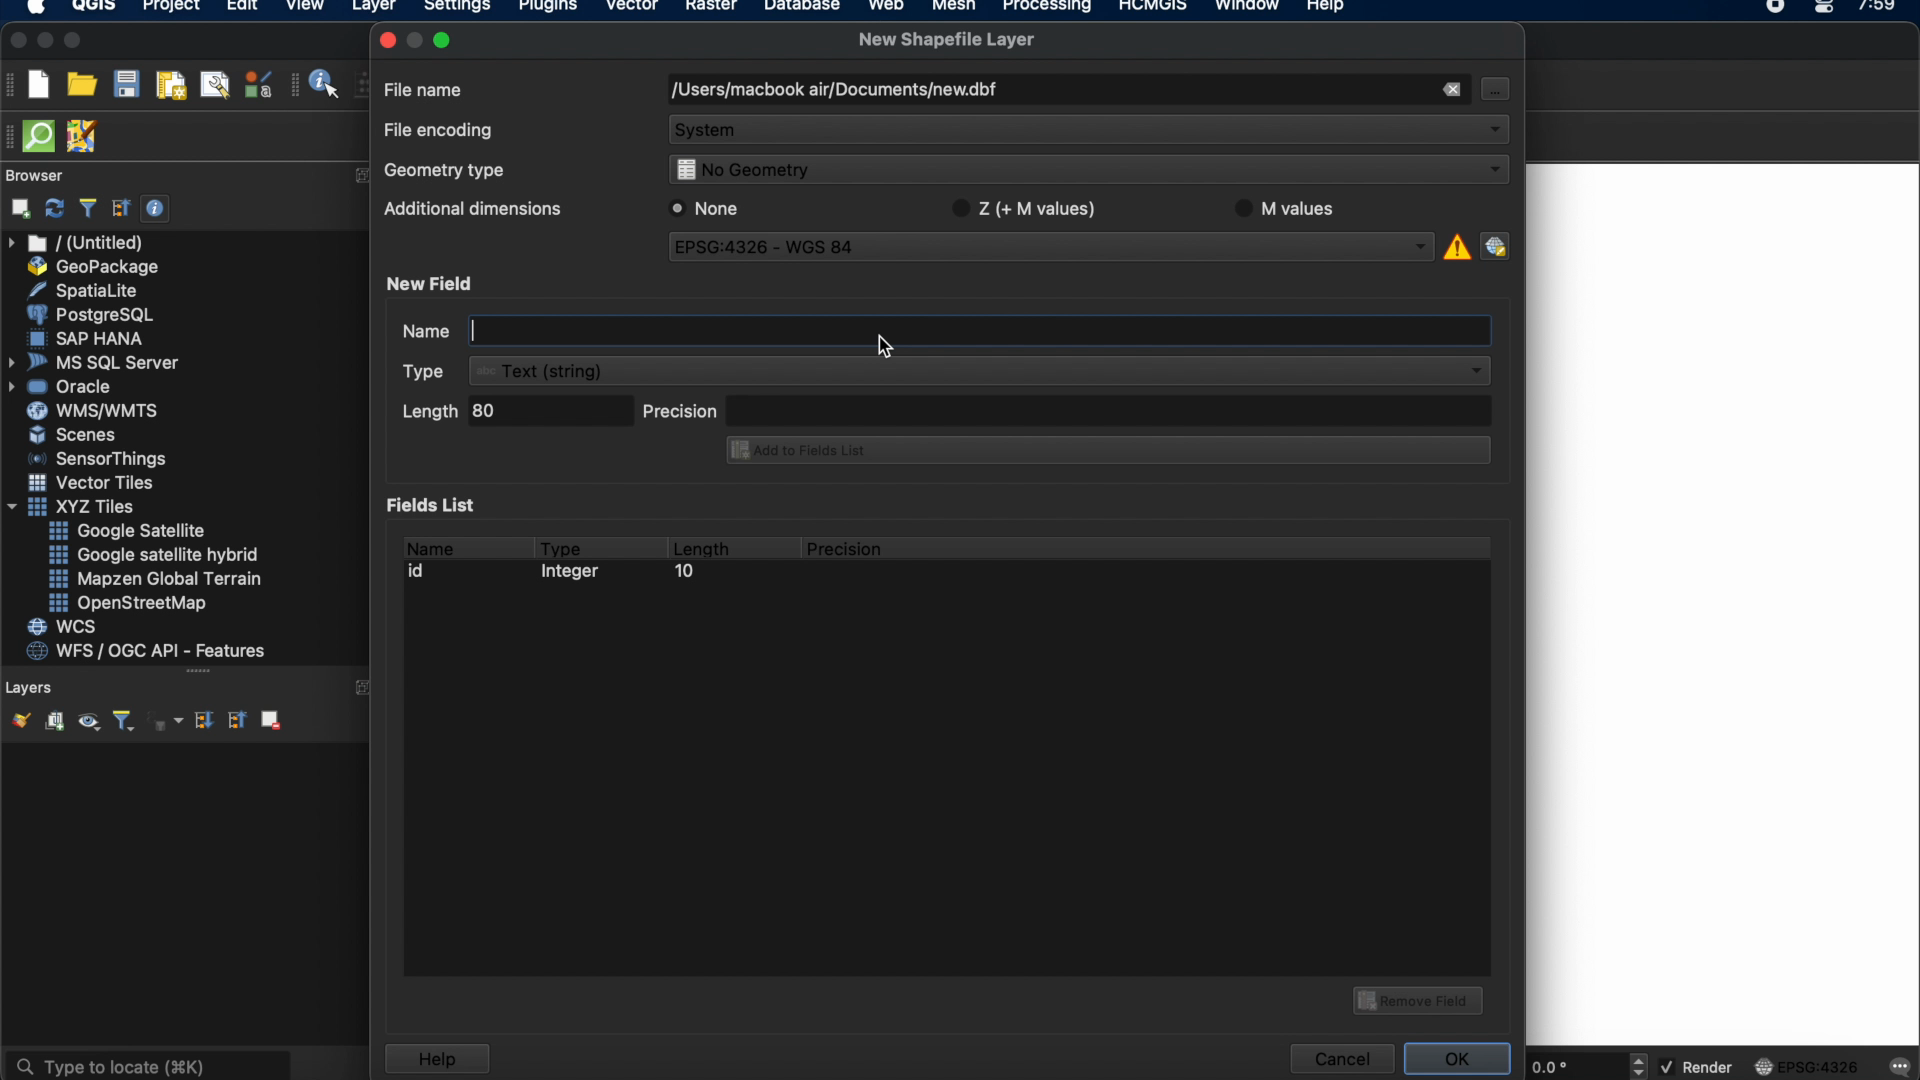  Describe the element at coordinates (1898, 1068) in the screenshot. I see `messages` at that location.